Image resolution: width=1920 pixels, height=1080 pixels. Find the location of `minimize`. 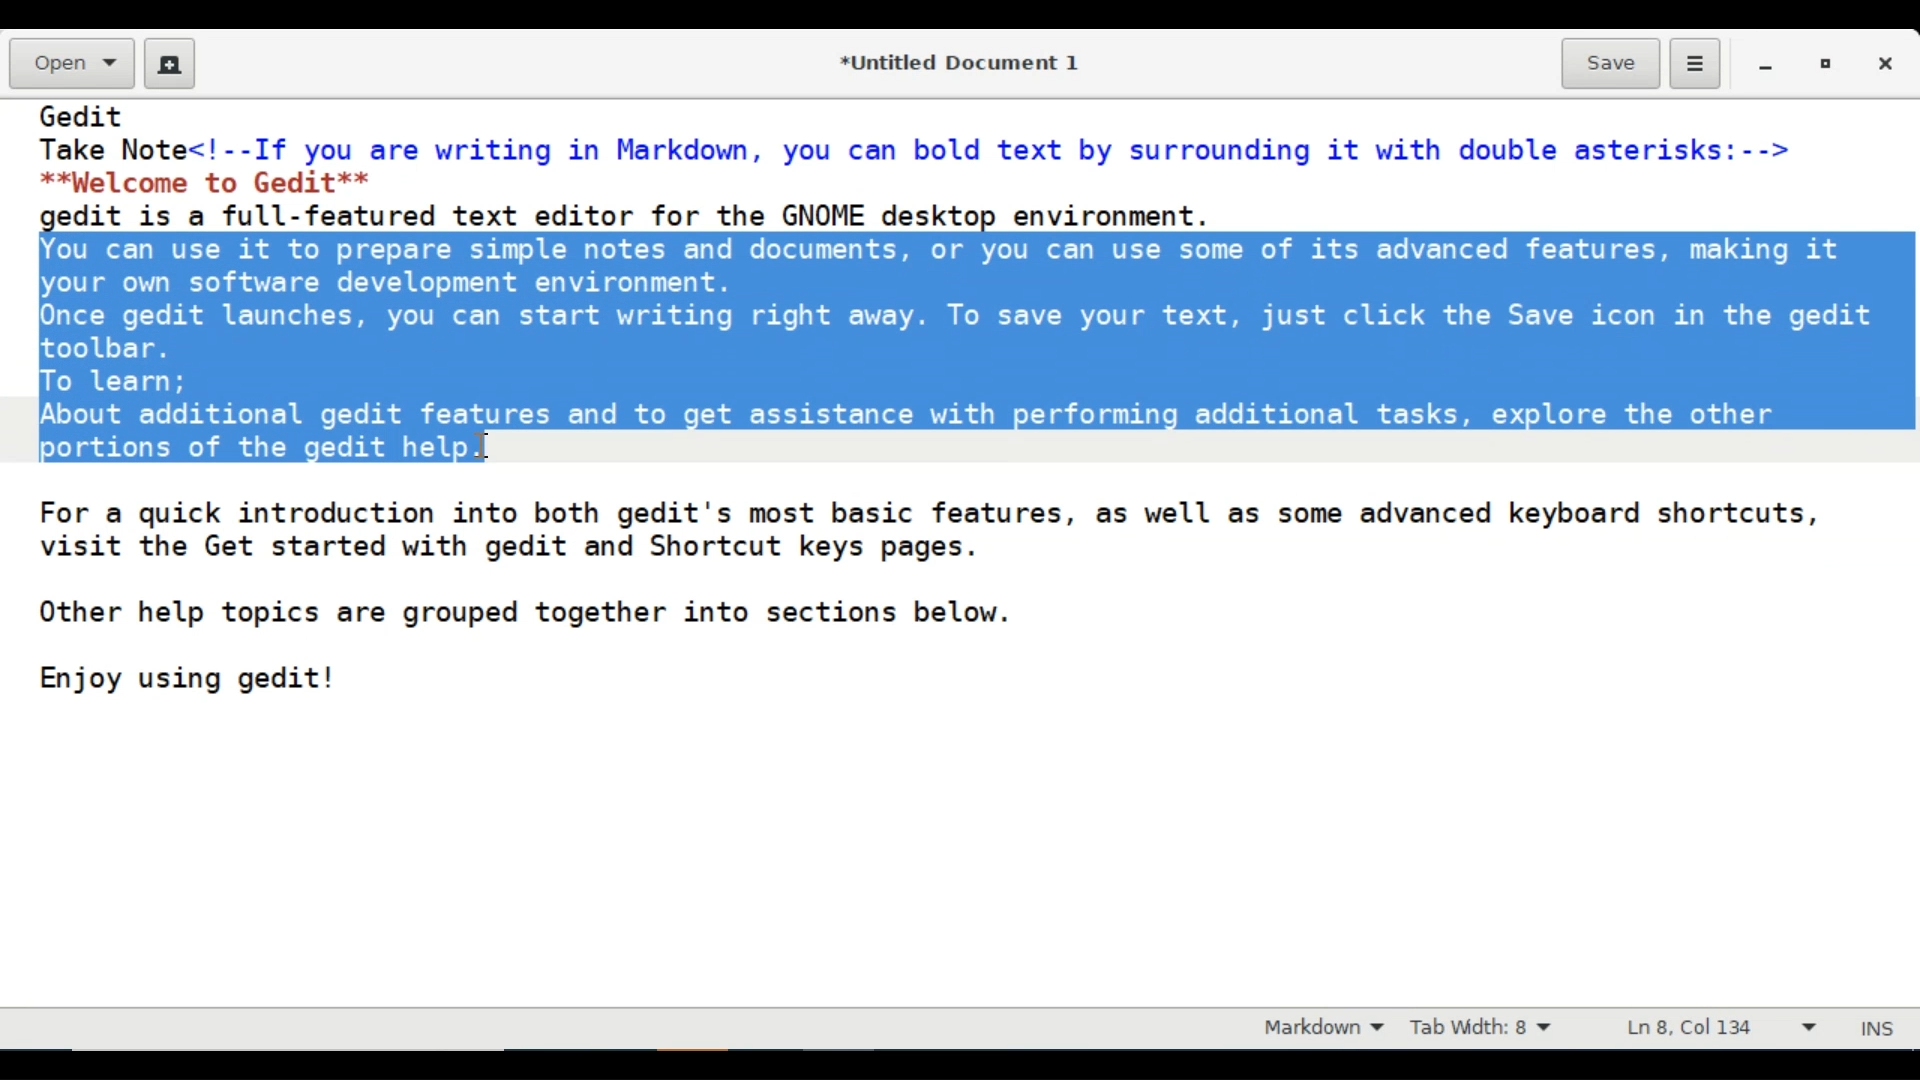

minimize is located at coordinates (1768, 63).